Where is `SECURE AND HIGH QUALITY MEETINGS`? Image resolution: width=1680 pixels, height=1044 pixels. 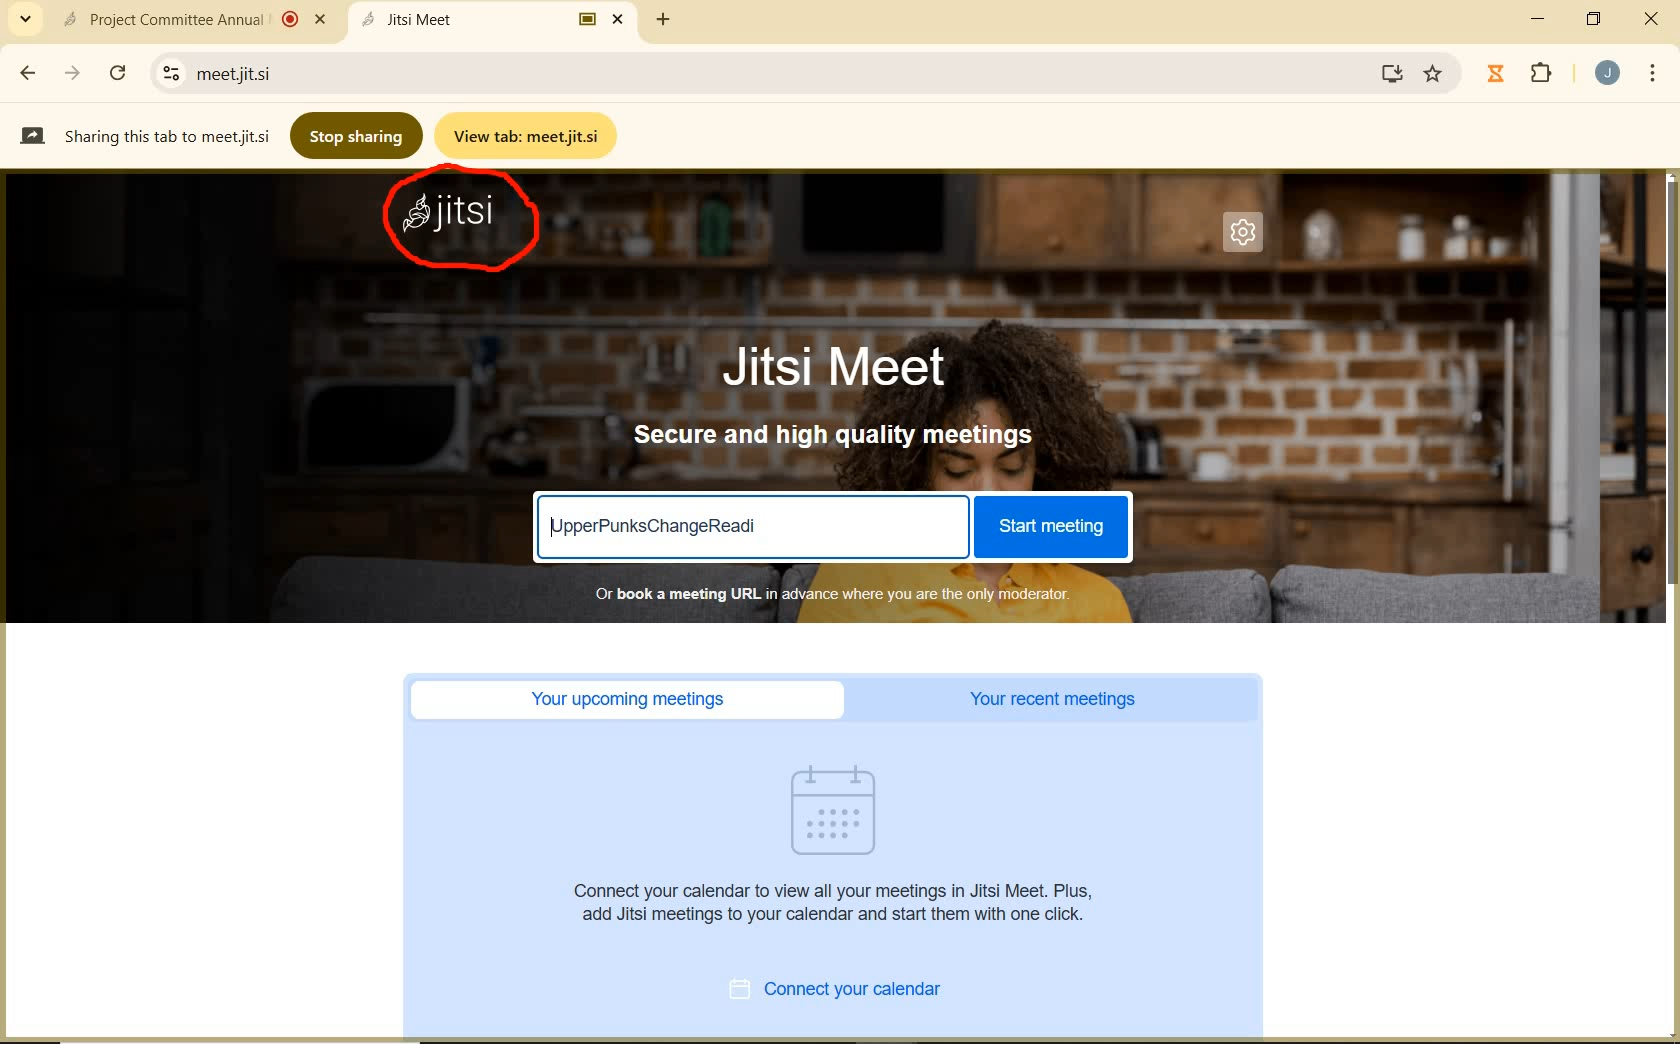 SECURE AND HIGH QUALITY MEETINGS is located at coordinates (836, 436).